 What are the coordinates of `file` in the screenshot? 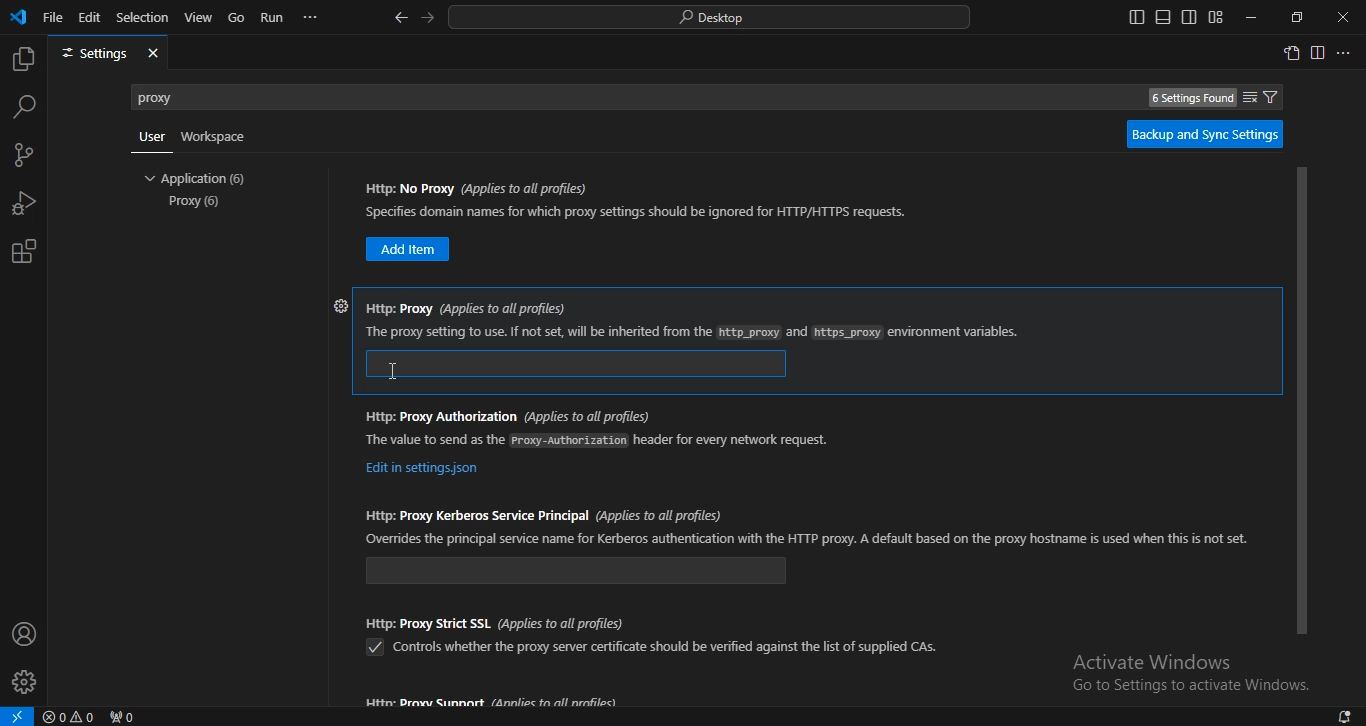 It's located at (54, 16).